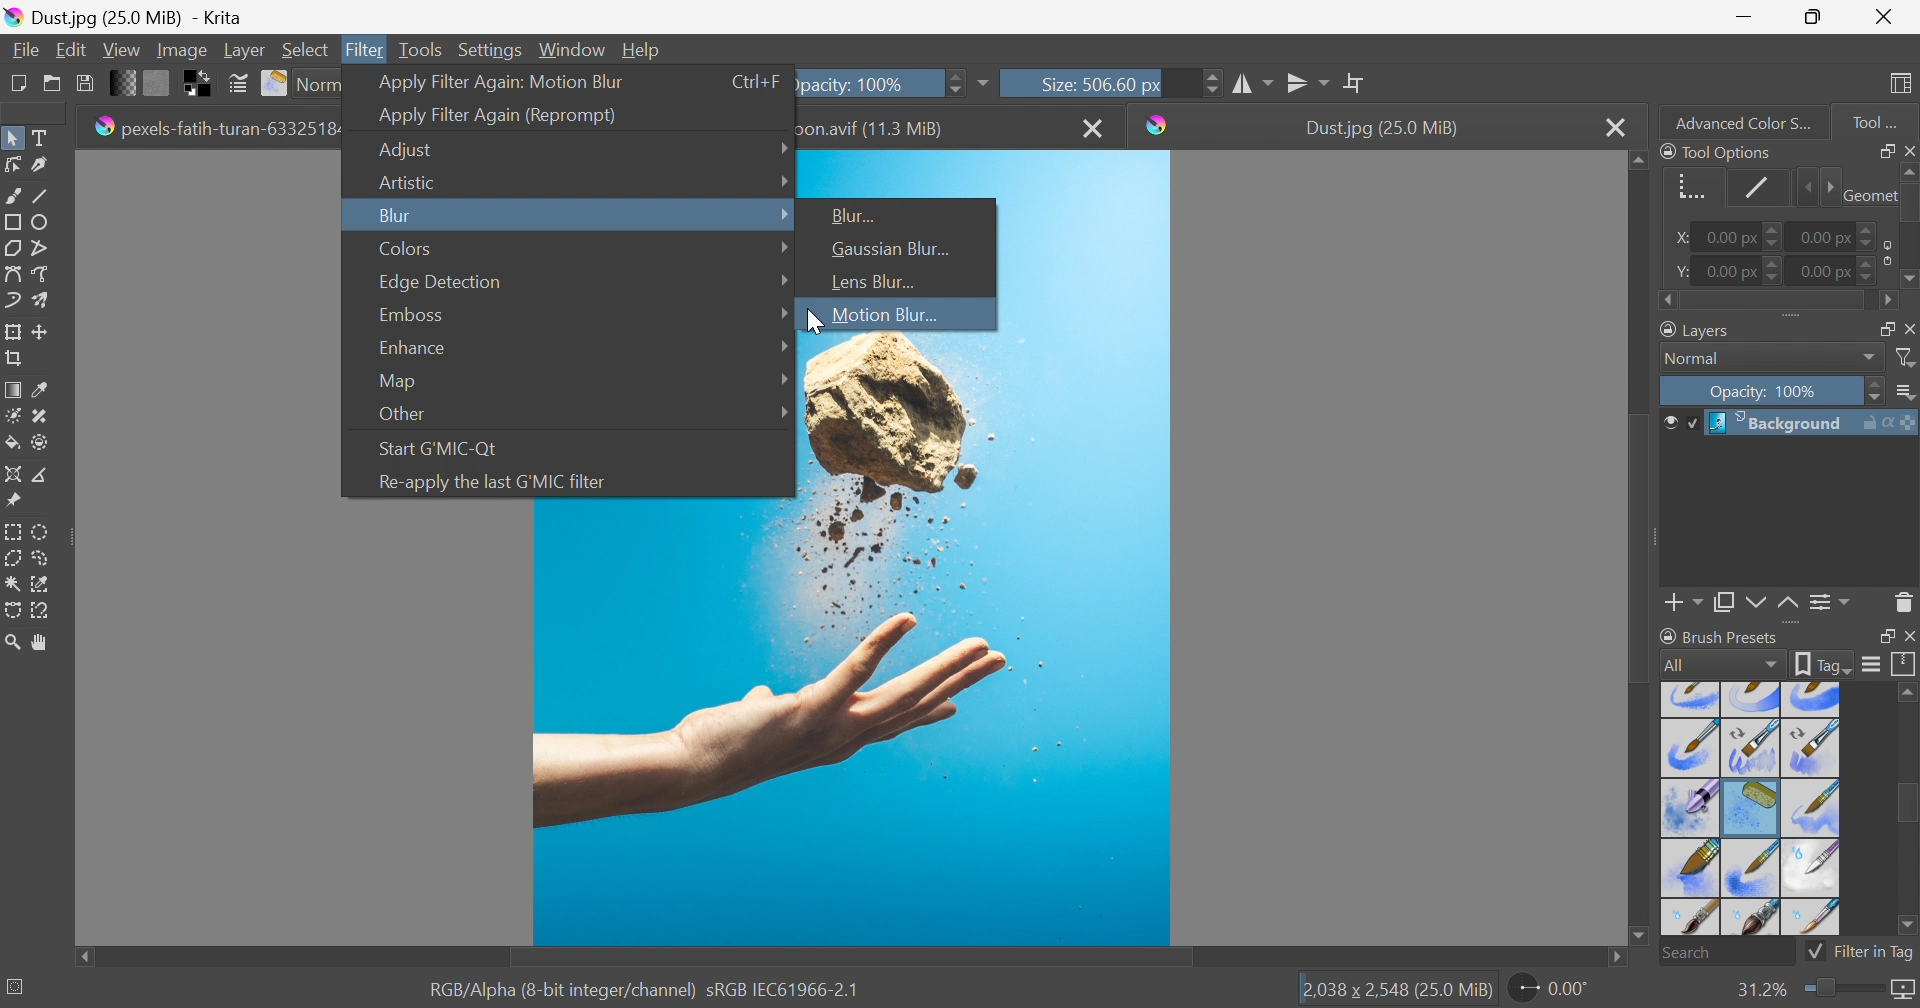  What do you see at coordinates (1737, 121) in the screenshot?
I see `Advanced color s...` at bounding box center [1737, 121].